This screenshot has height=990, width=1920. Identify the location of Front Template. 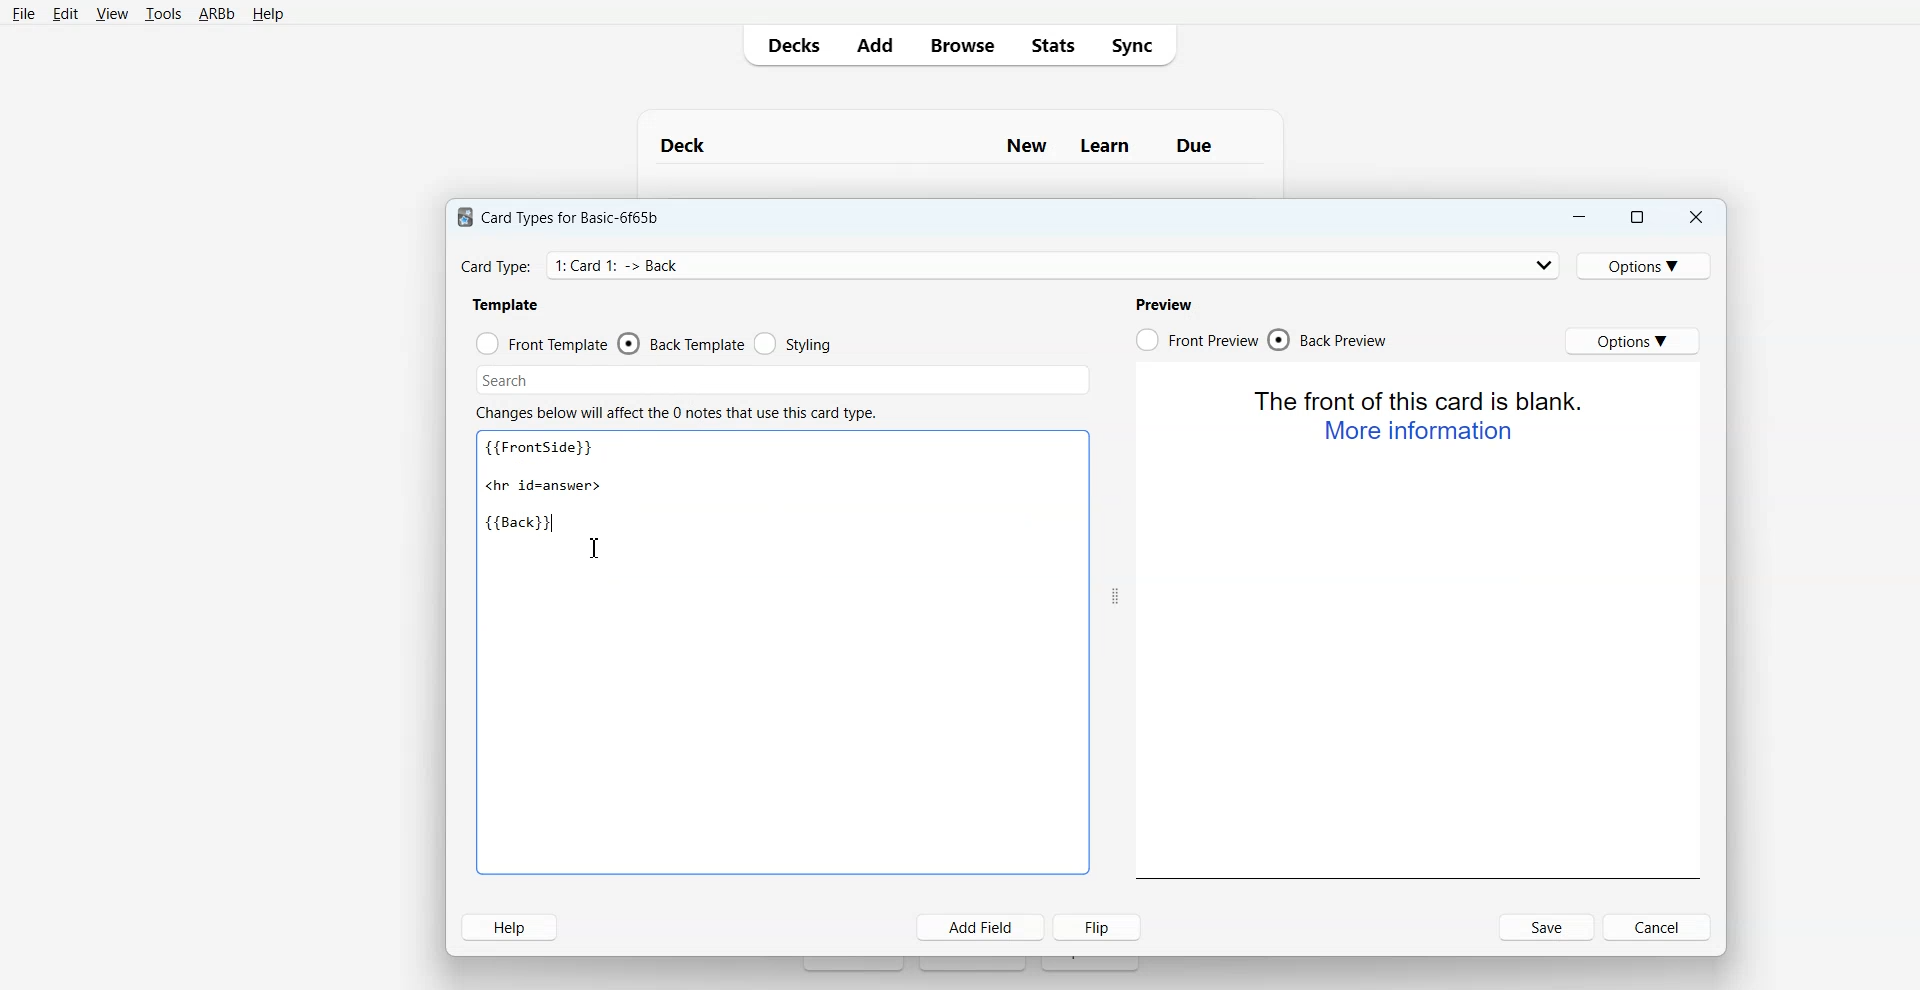
(542, 342).